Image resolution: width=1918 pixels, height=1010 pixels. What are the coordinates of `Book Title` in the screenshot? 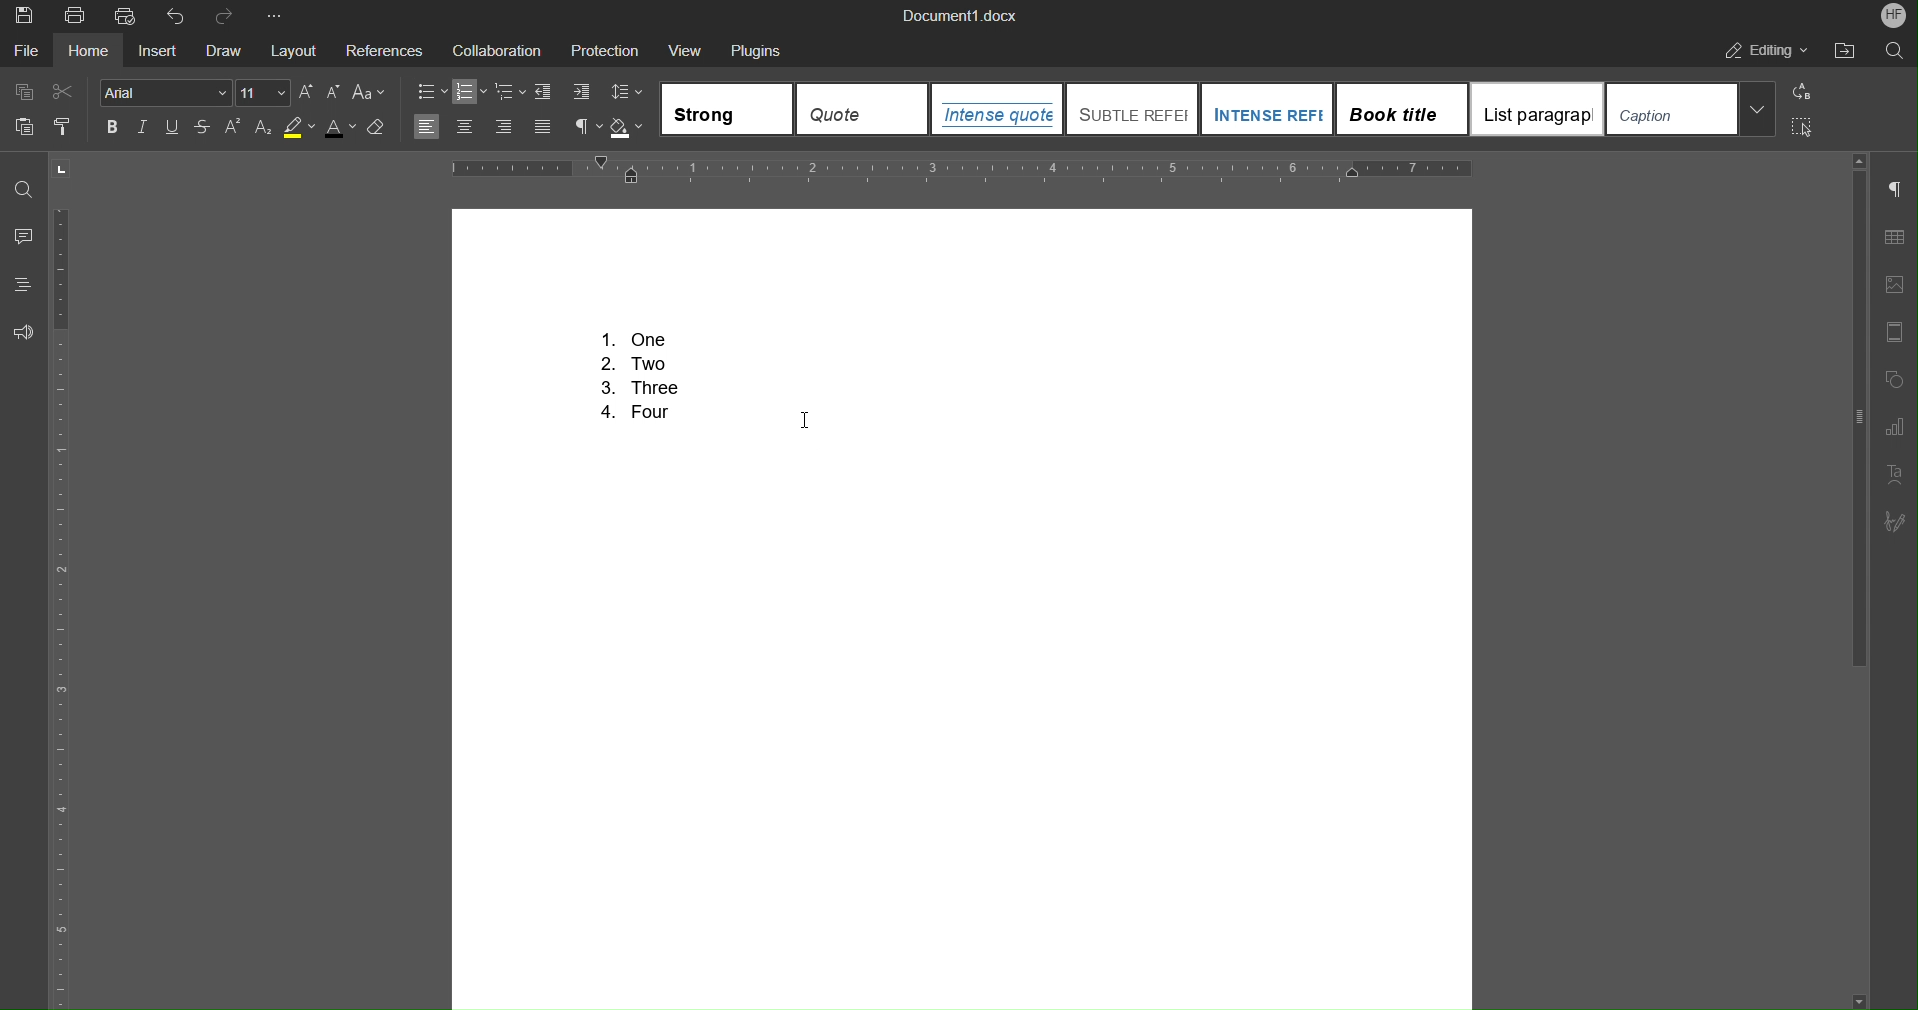 It's located at (1402, 107).